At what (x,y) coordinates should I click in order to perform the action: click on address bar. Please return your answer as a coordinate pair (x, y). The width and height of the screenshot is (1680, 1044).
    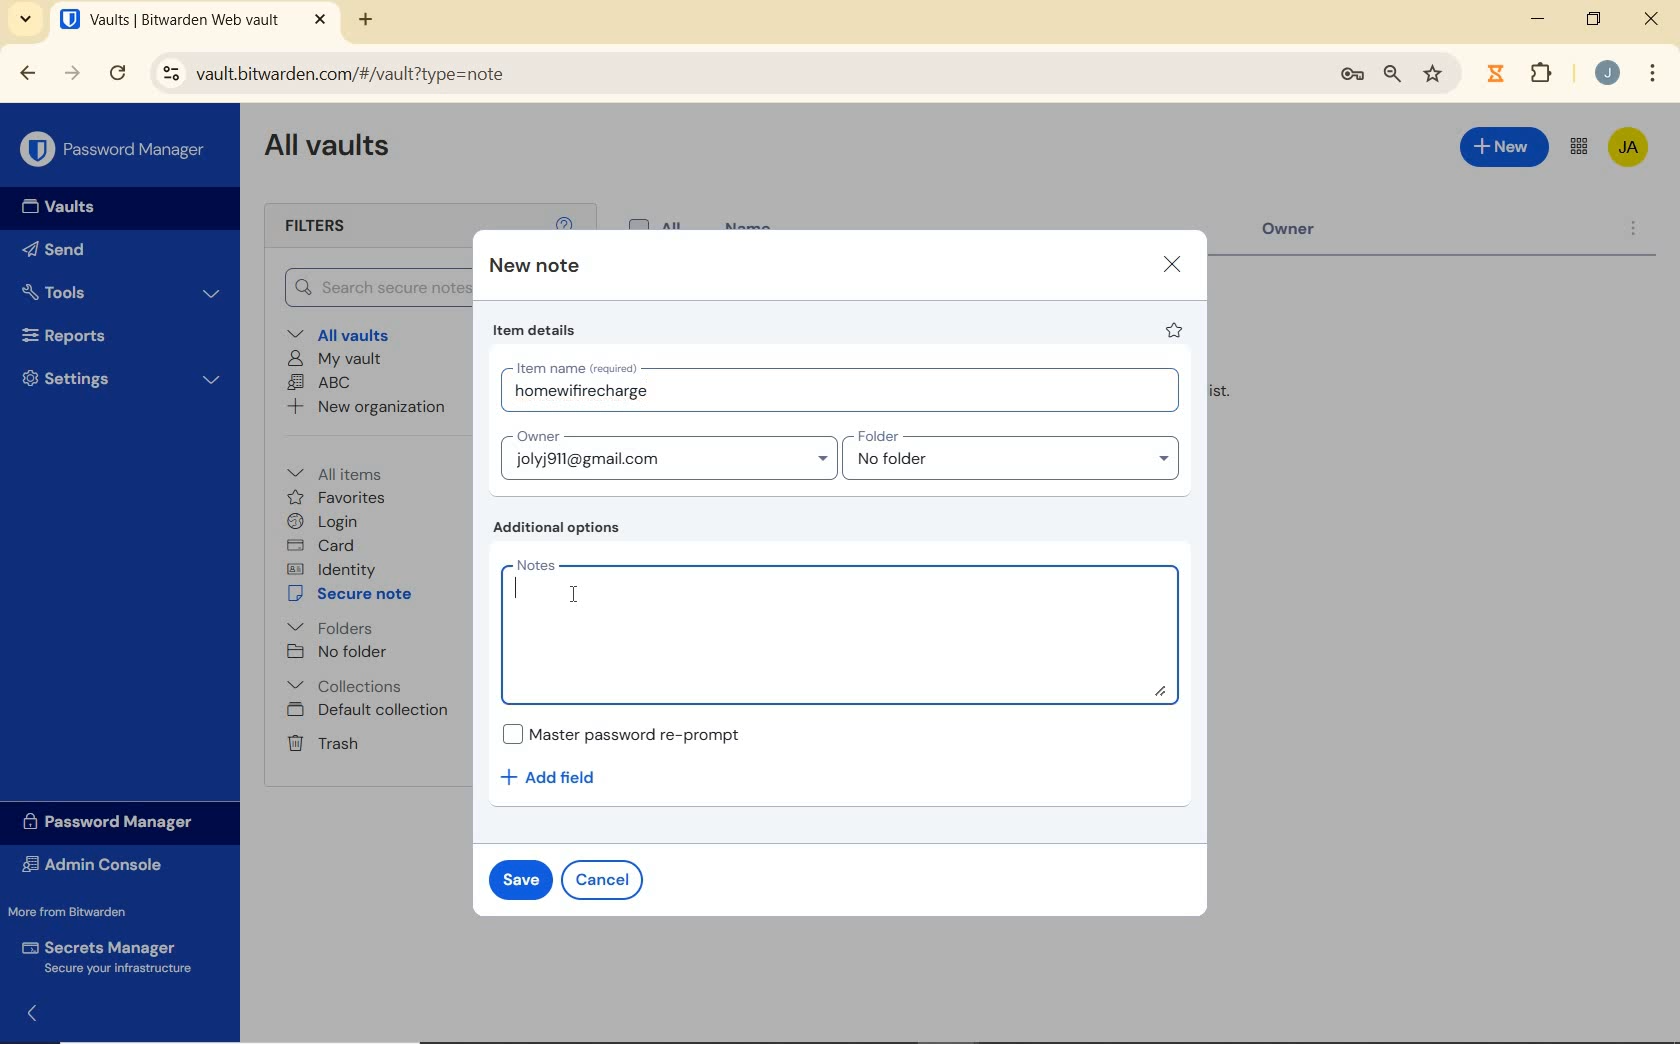
    Looking at the image, I should click on (730, 75).